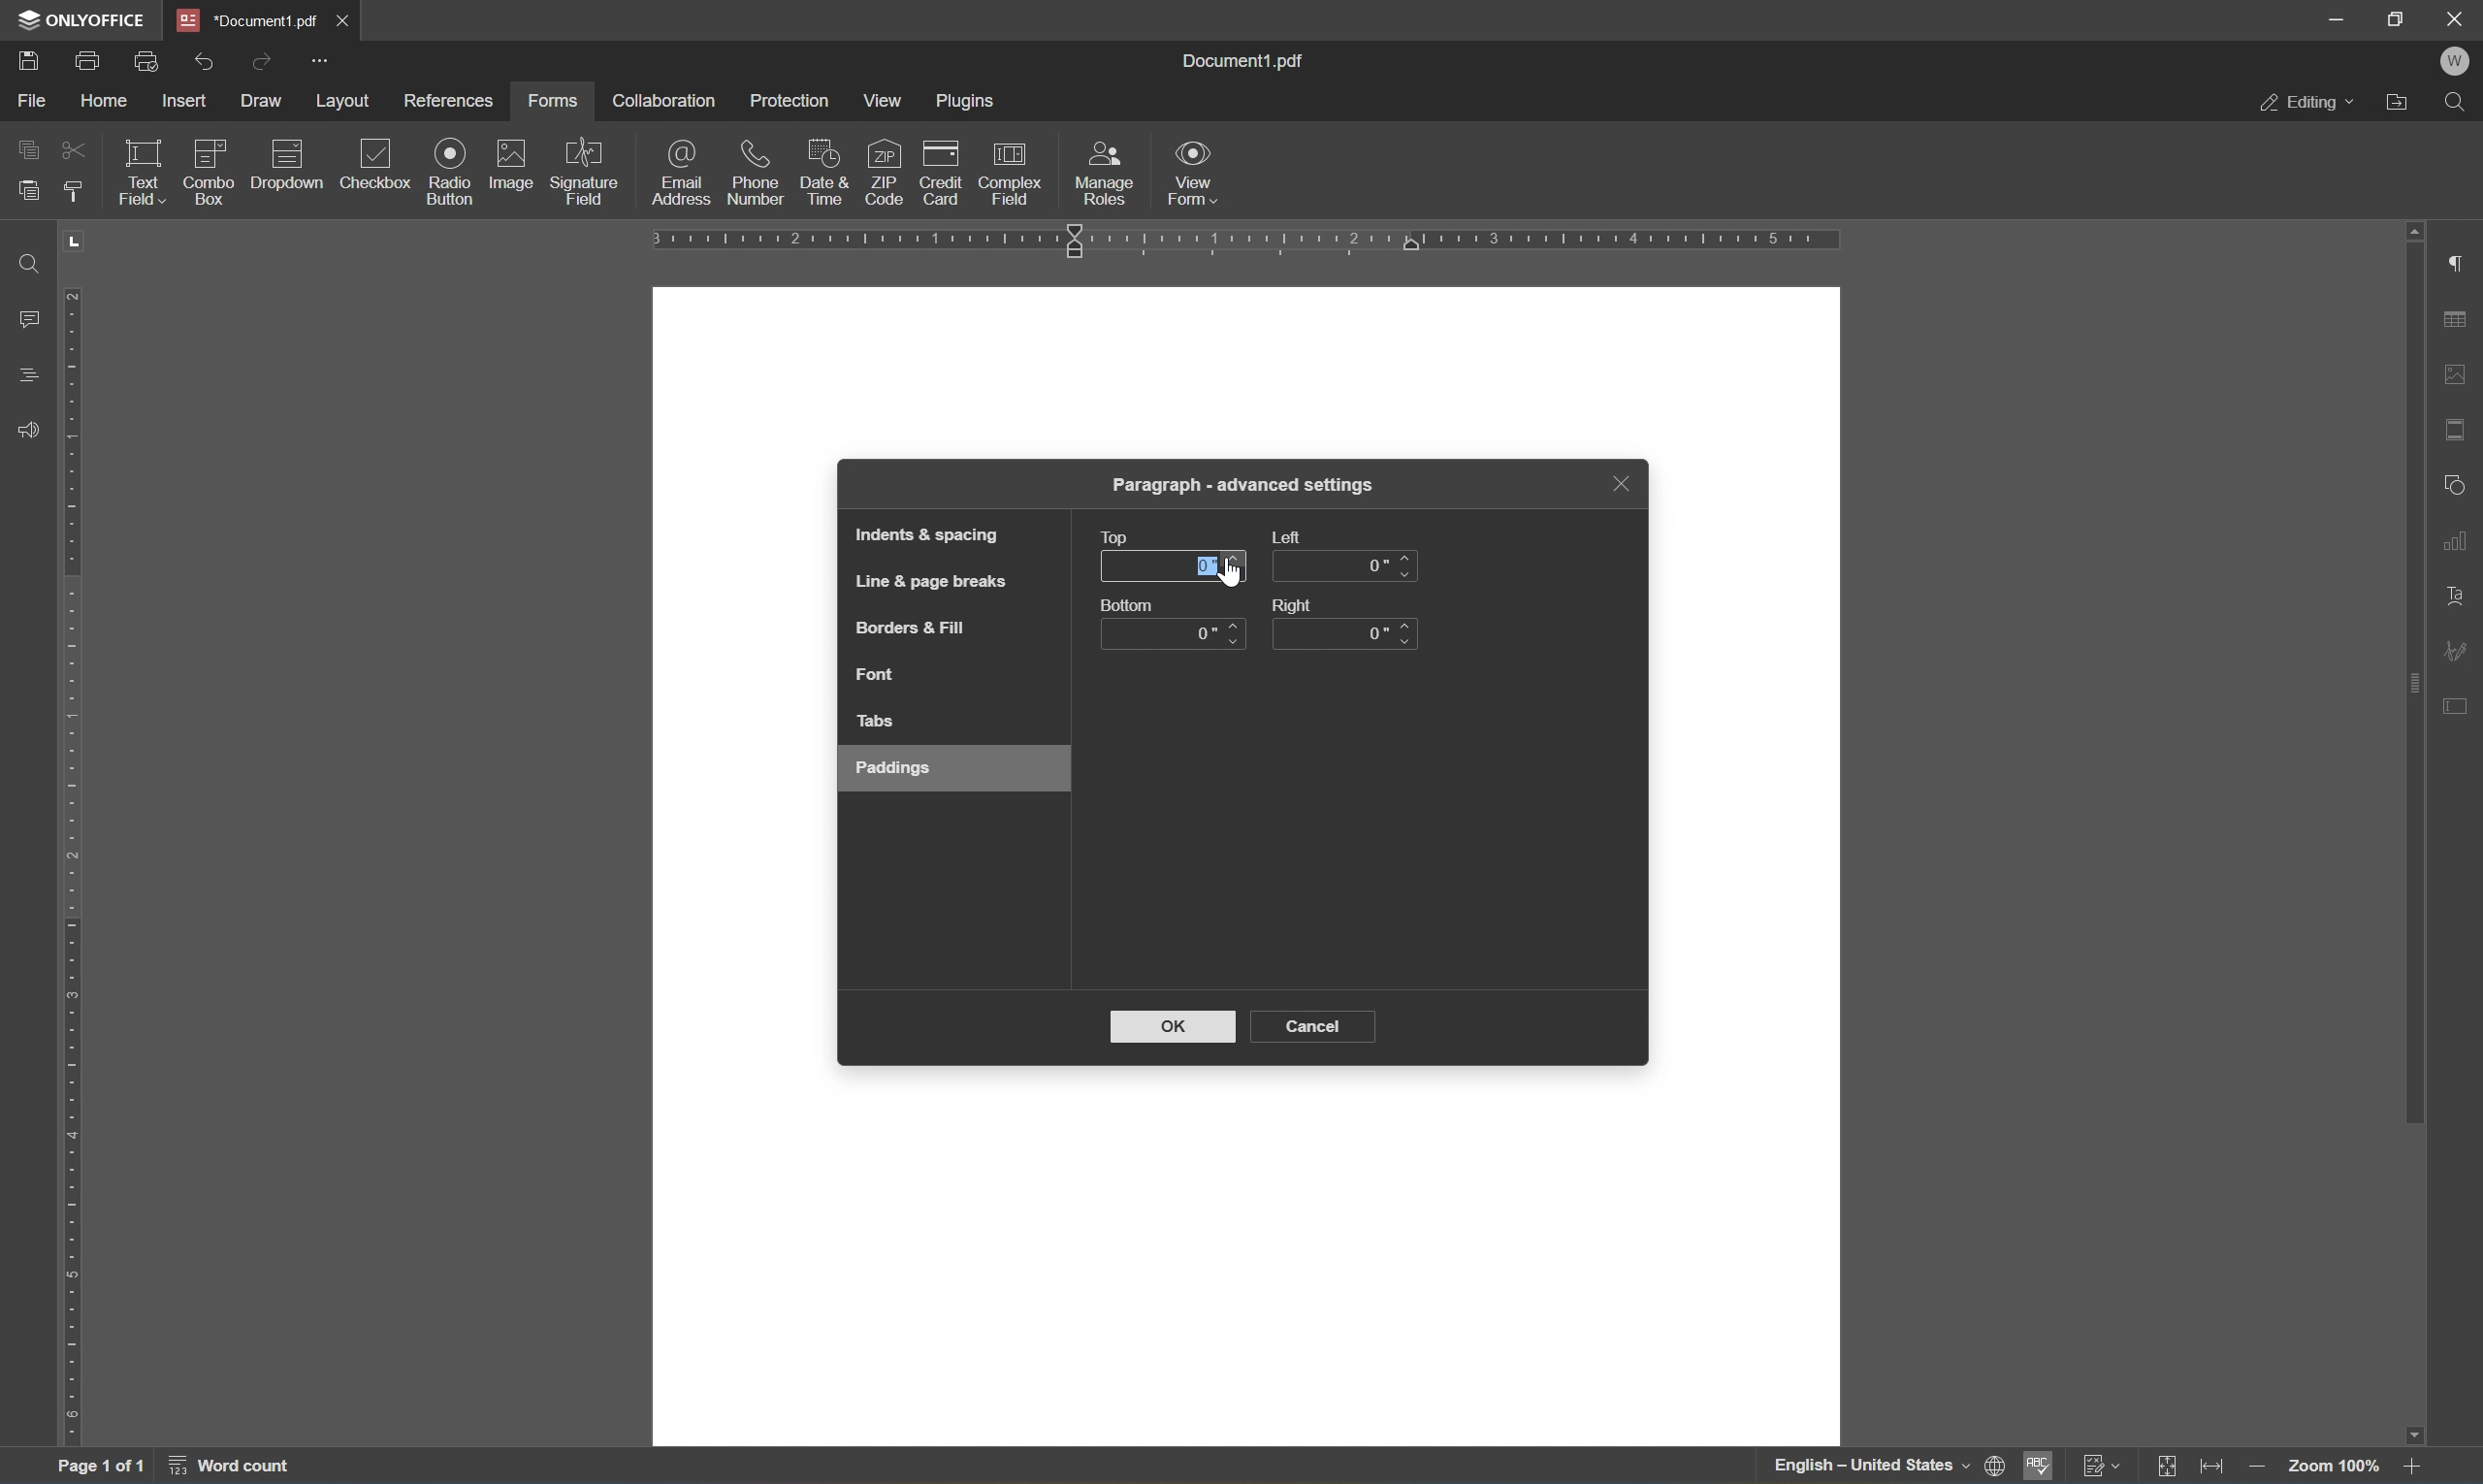  Describe the element at coordinates (2458, 63) in the screenshot. I see `W` at that location.